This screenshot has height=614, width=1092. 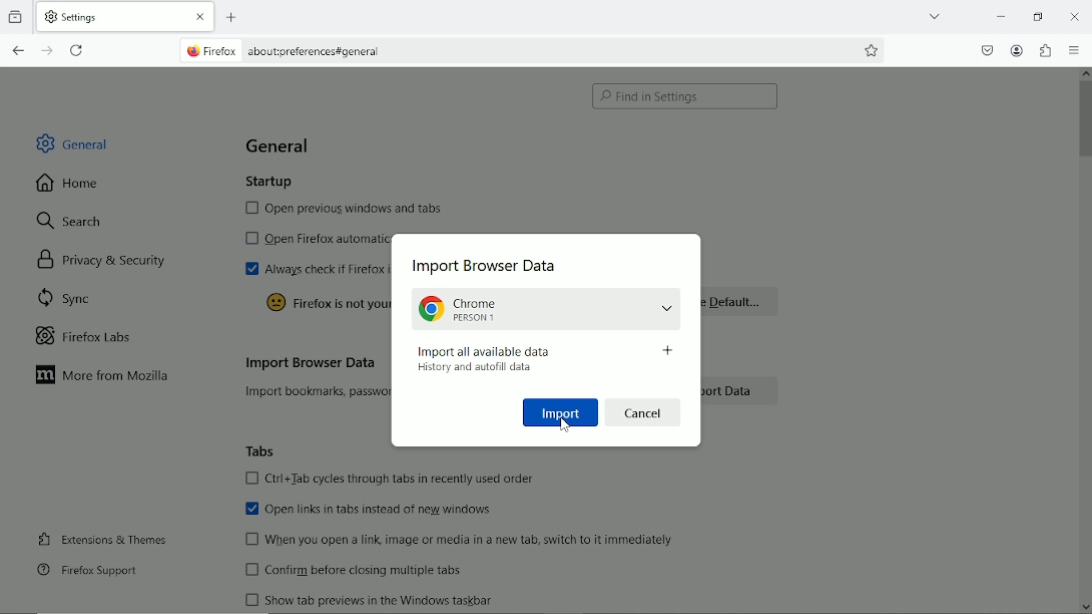 I want to click on Sync, so click(x=71, y=298).